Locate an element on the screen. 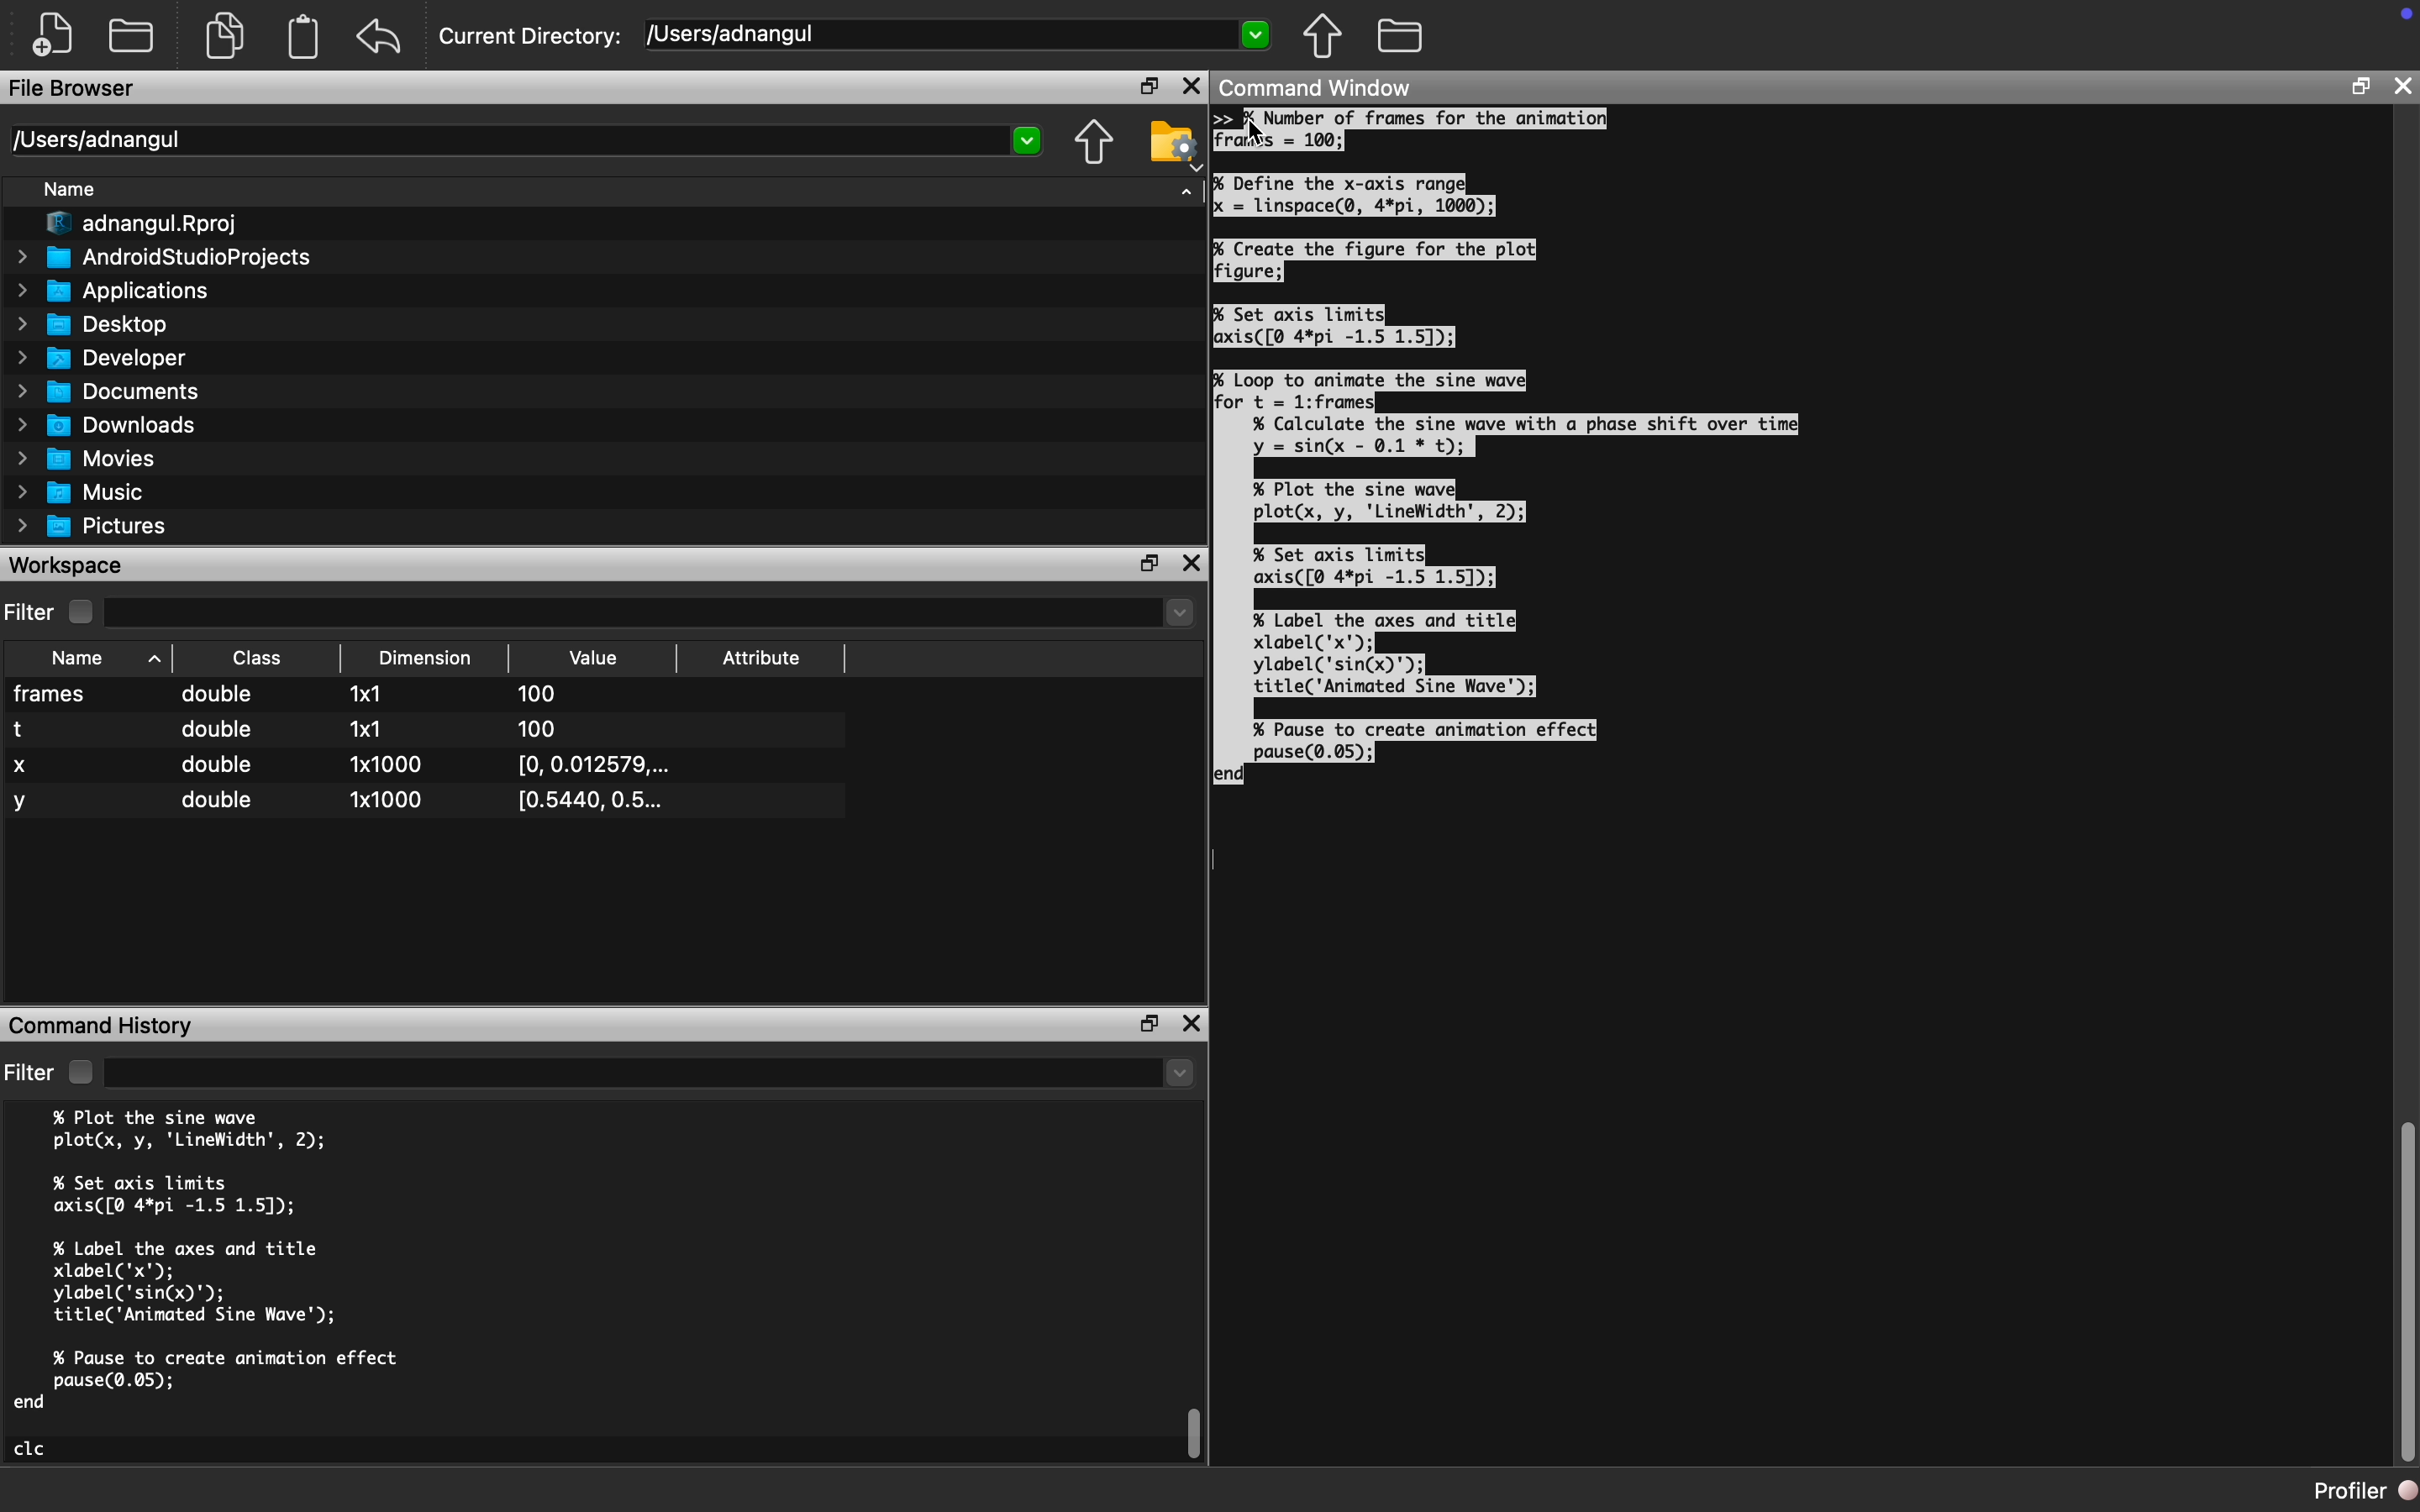 This screenshot has width=2420, height=1512. Command Window is located at coordinates (1320, 86).